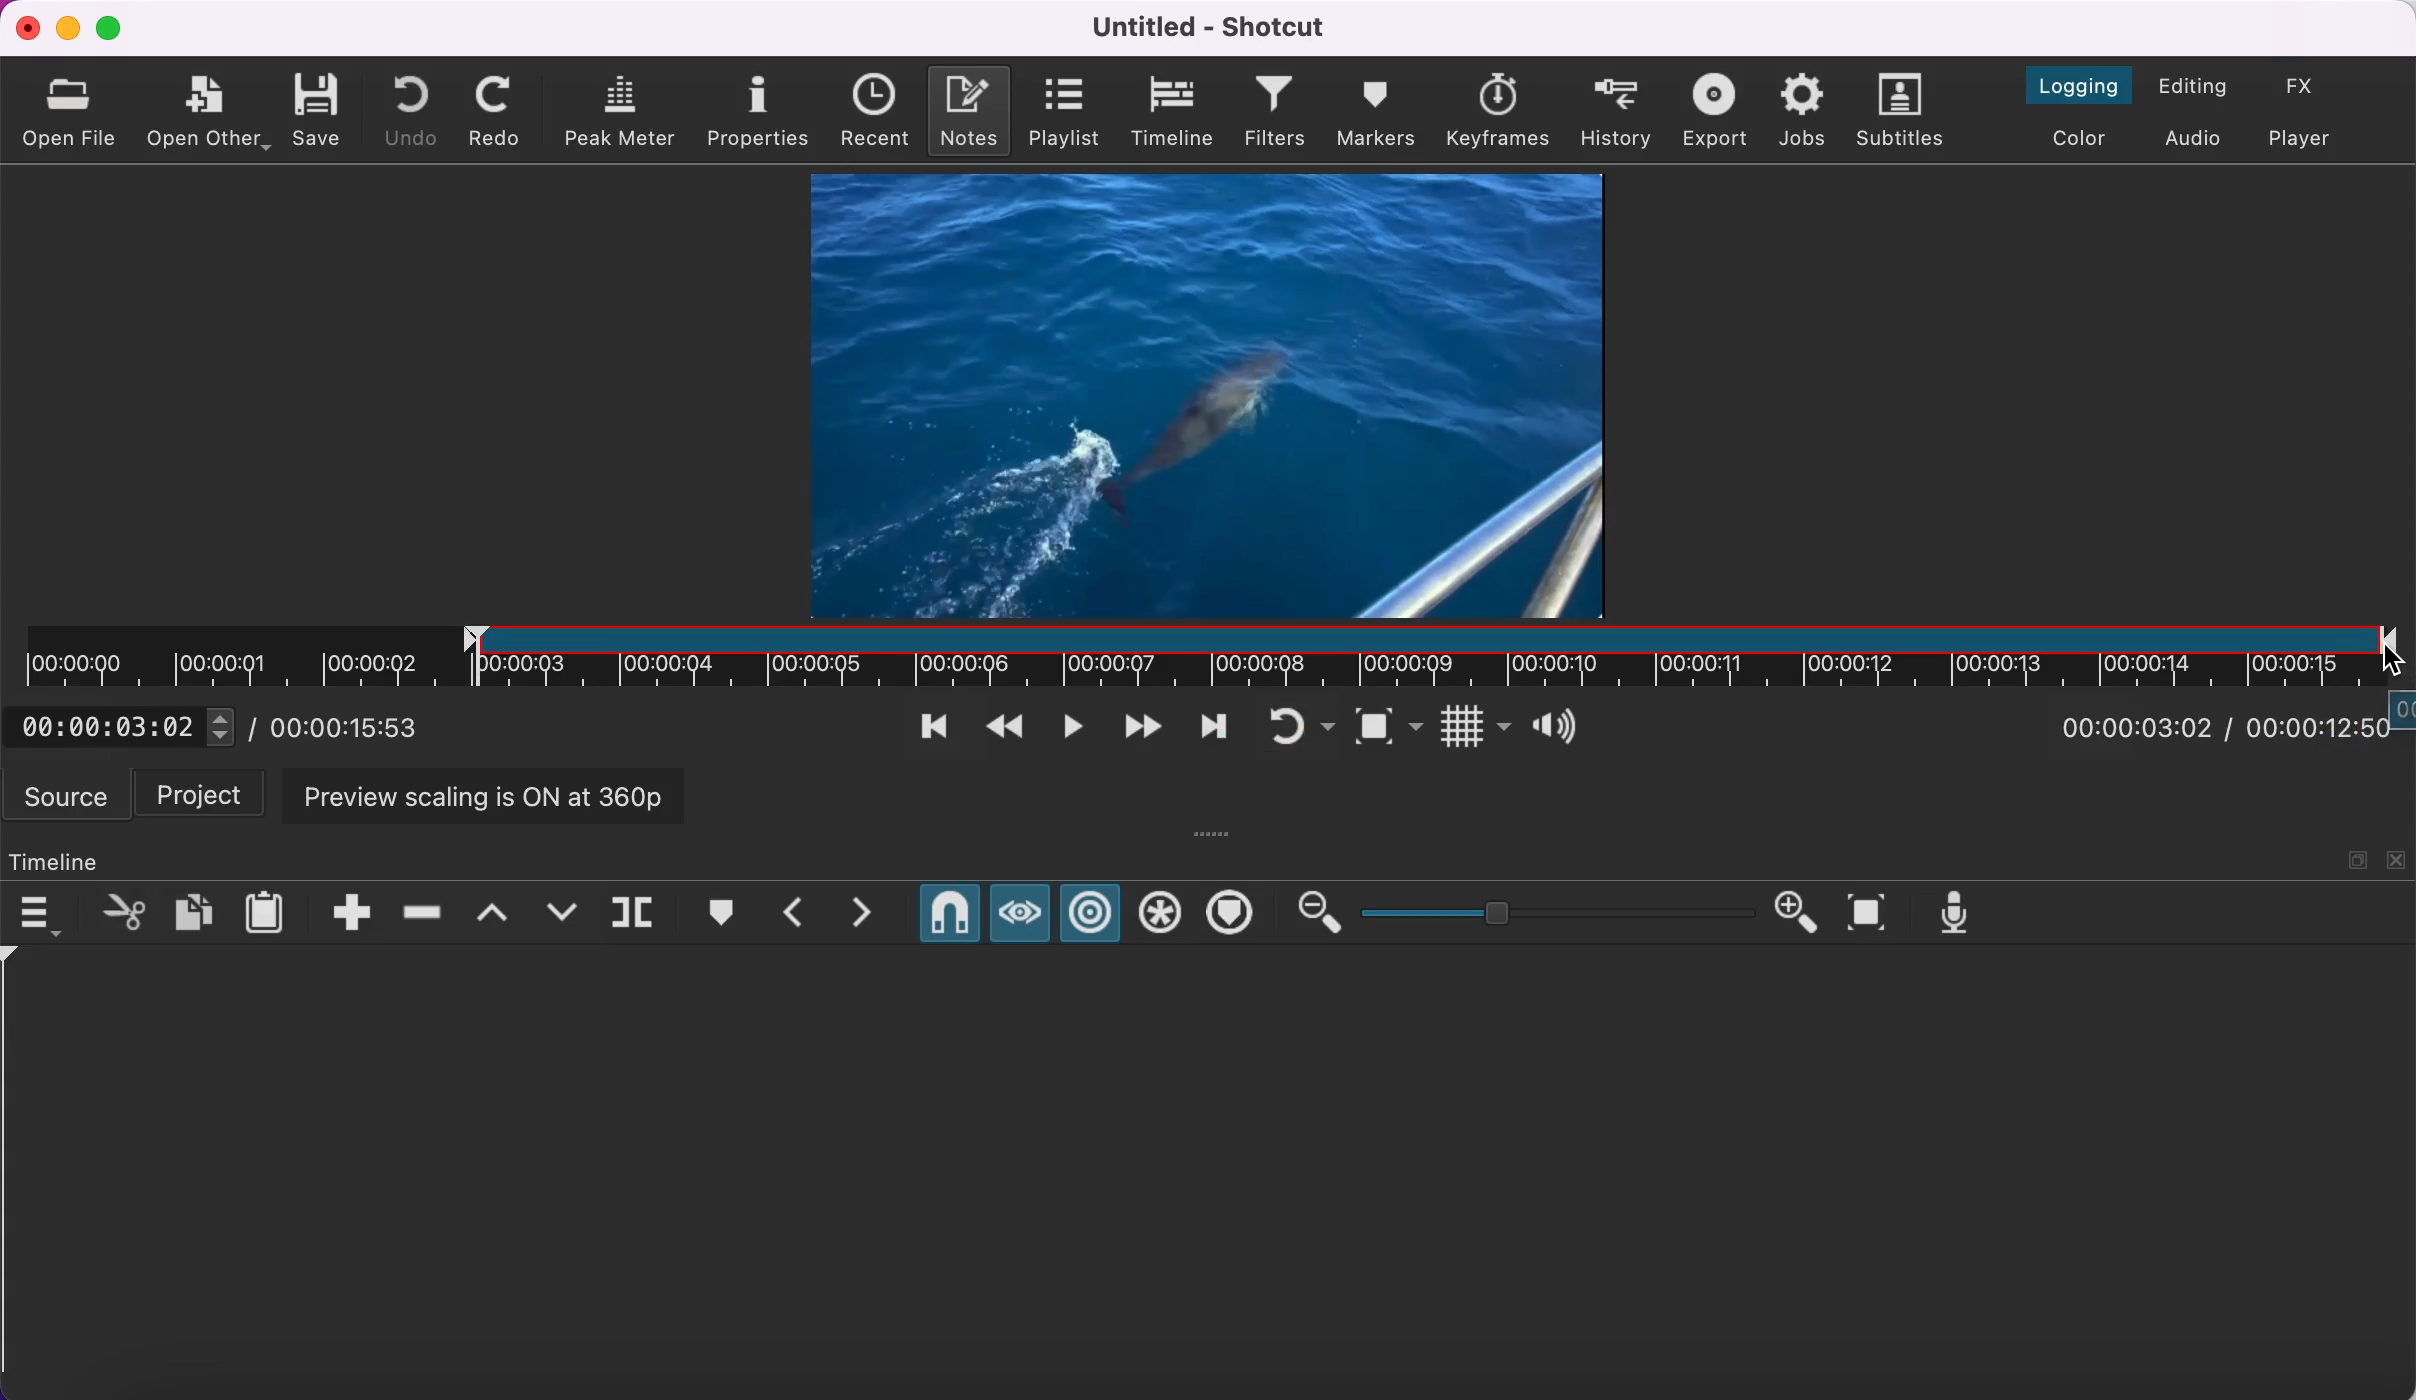 This screenshot has width=2416, height=1400. Describe the element at coordinates (1501, 109) in the screenshot. I see `keyframes` at that location.